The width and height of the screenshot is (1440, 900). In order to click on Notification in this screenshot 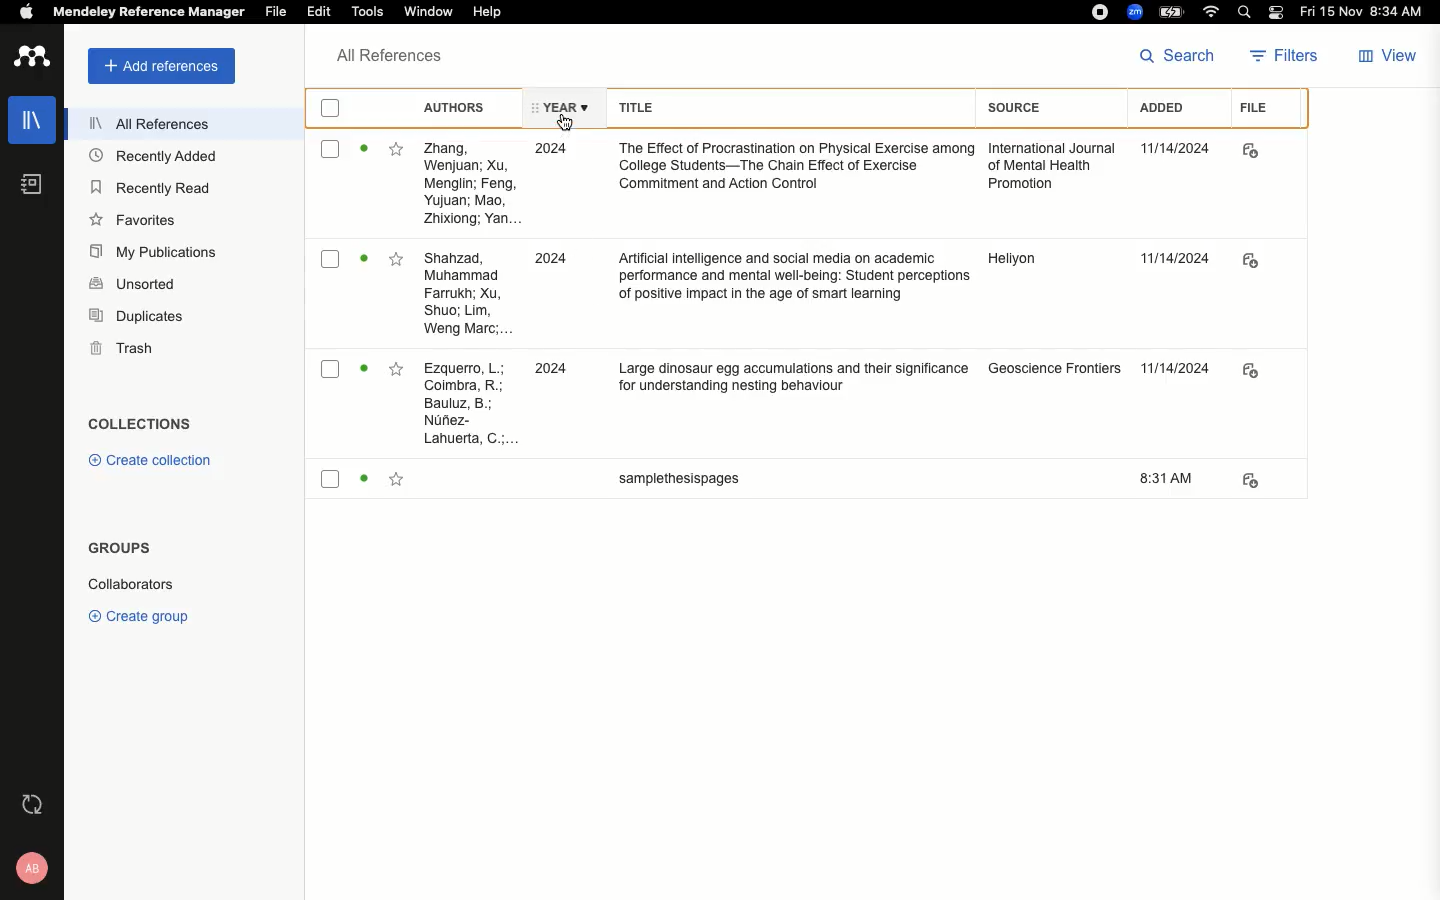, I will do `click(1277, 13)`.